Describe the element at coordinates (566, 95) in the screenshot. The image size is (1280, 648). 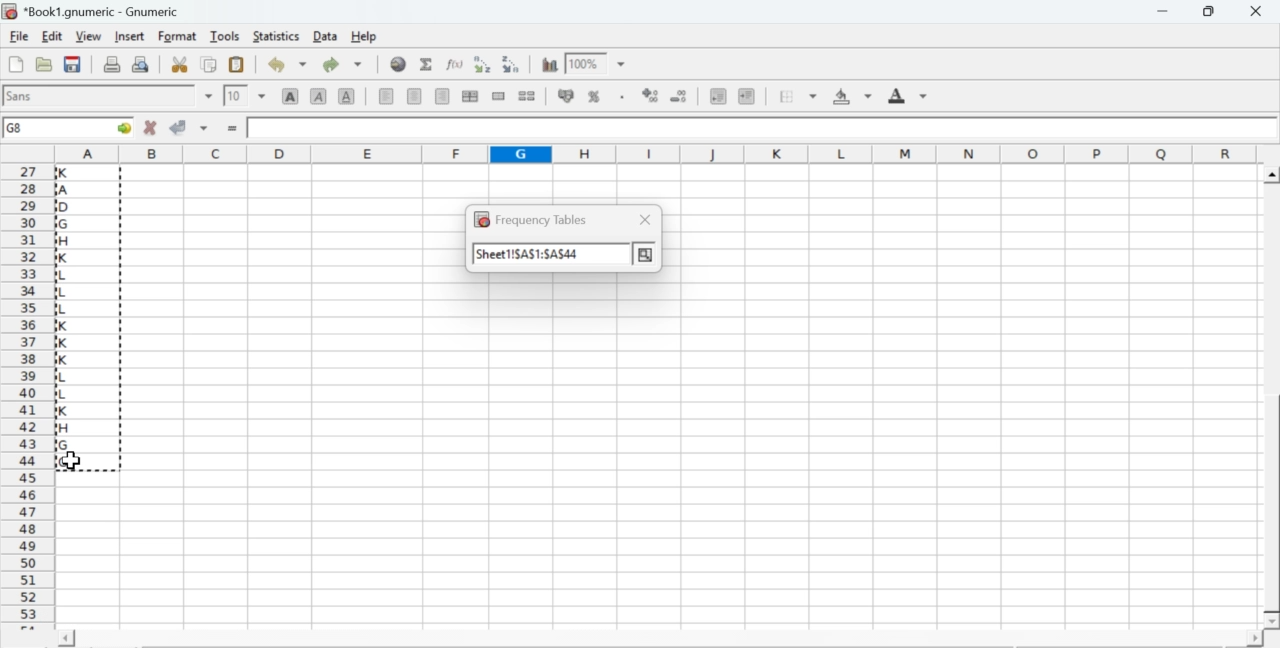
I see `format selection as accounting` at that location.